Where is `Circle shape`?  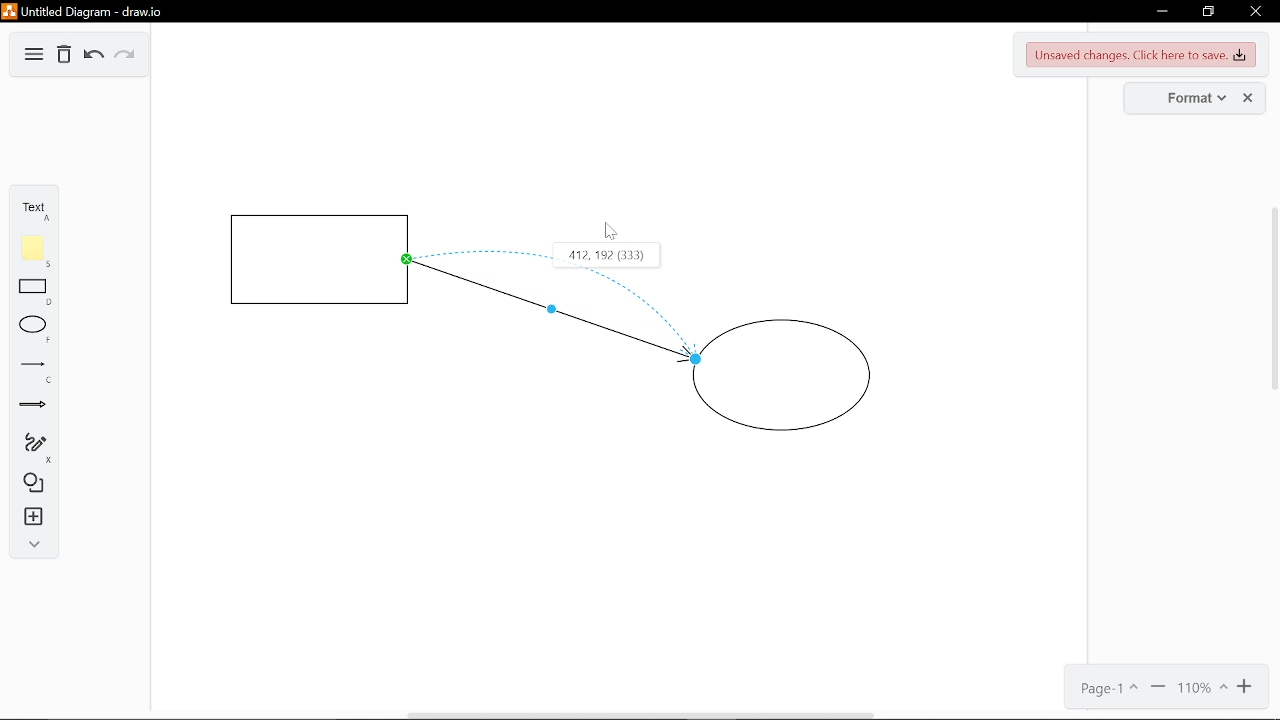
Circle shape is located at coordinates (787, 375).